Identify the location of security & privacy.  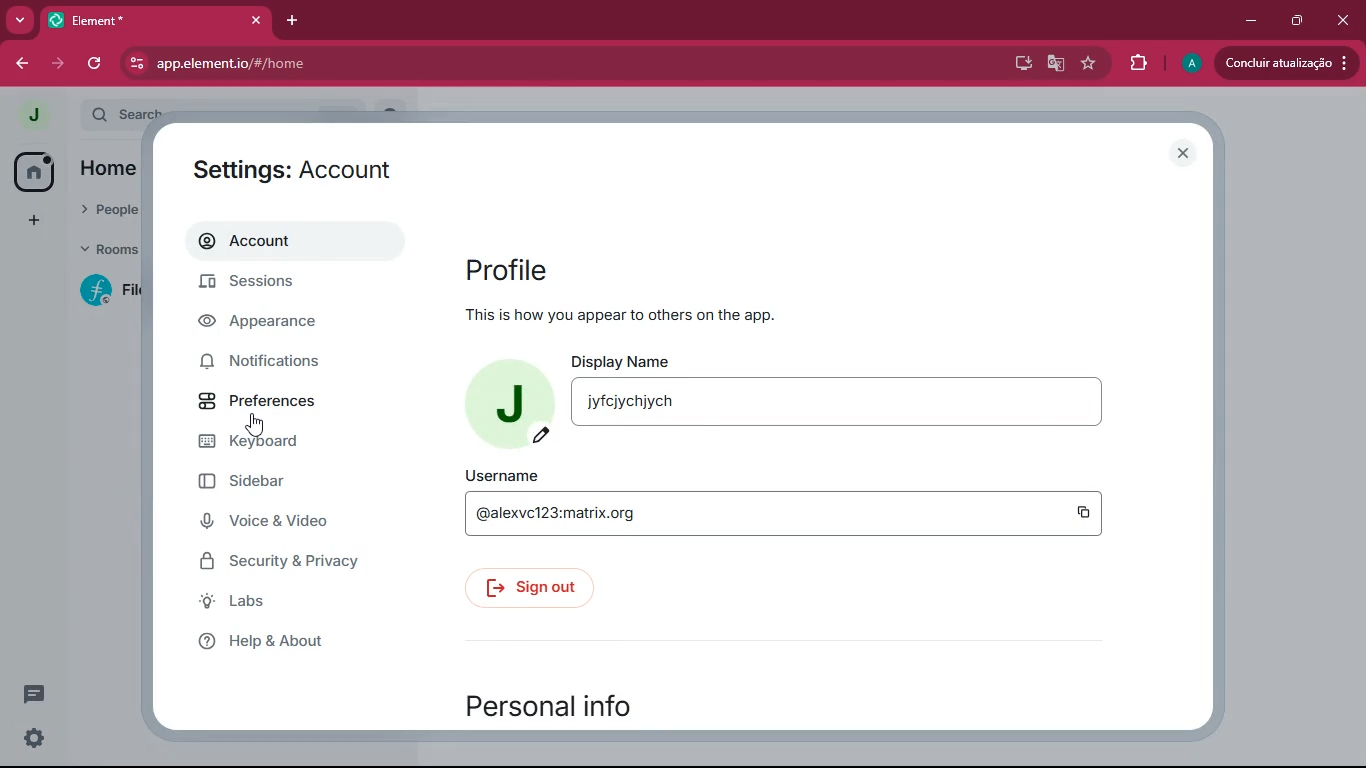
(283, 566).